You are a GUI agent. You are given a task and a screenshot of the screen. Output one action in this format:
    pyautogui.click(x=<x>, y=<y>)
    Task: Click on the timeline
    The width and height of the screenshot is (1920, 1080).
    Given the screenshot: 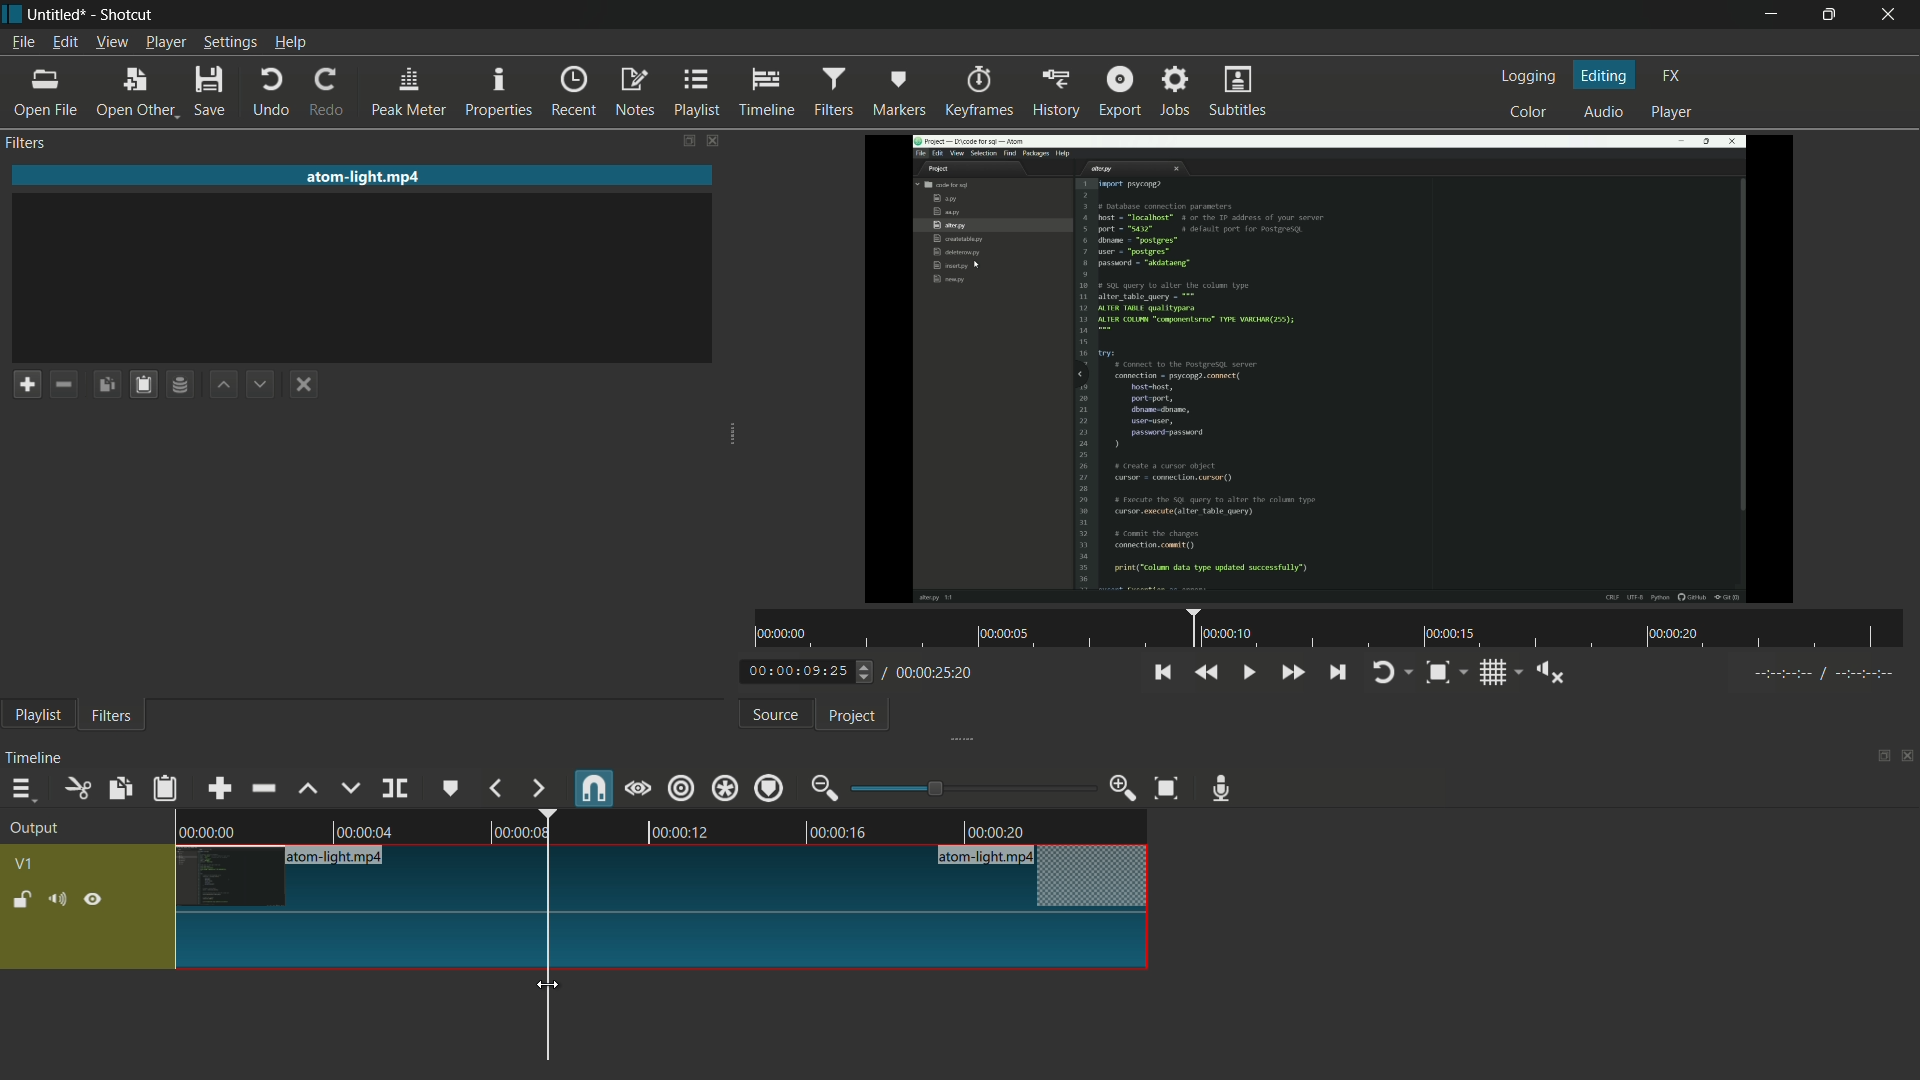 What is the action you would take?
    pyautogui.click(x=37, y=758)
    